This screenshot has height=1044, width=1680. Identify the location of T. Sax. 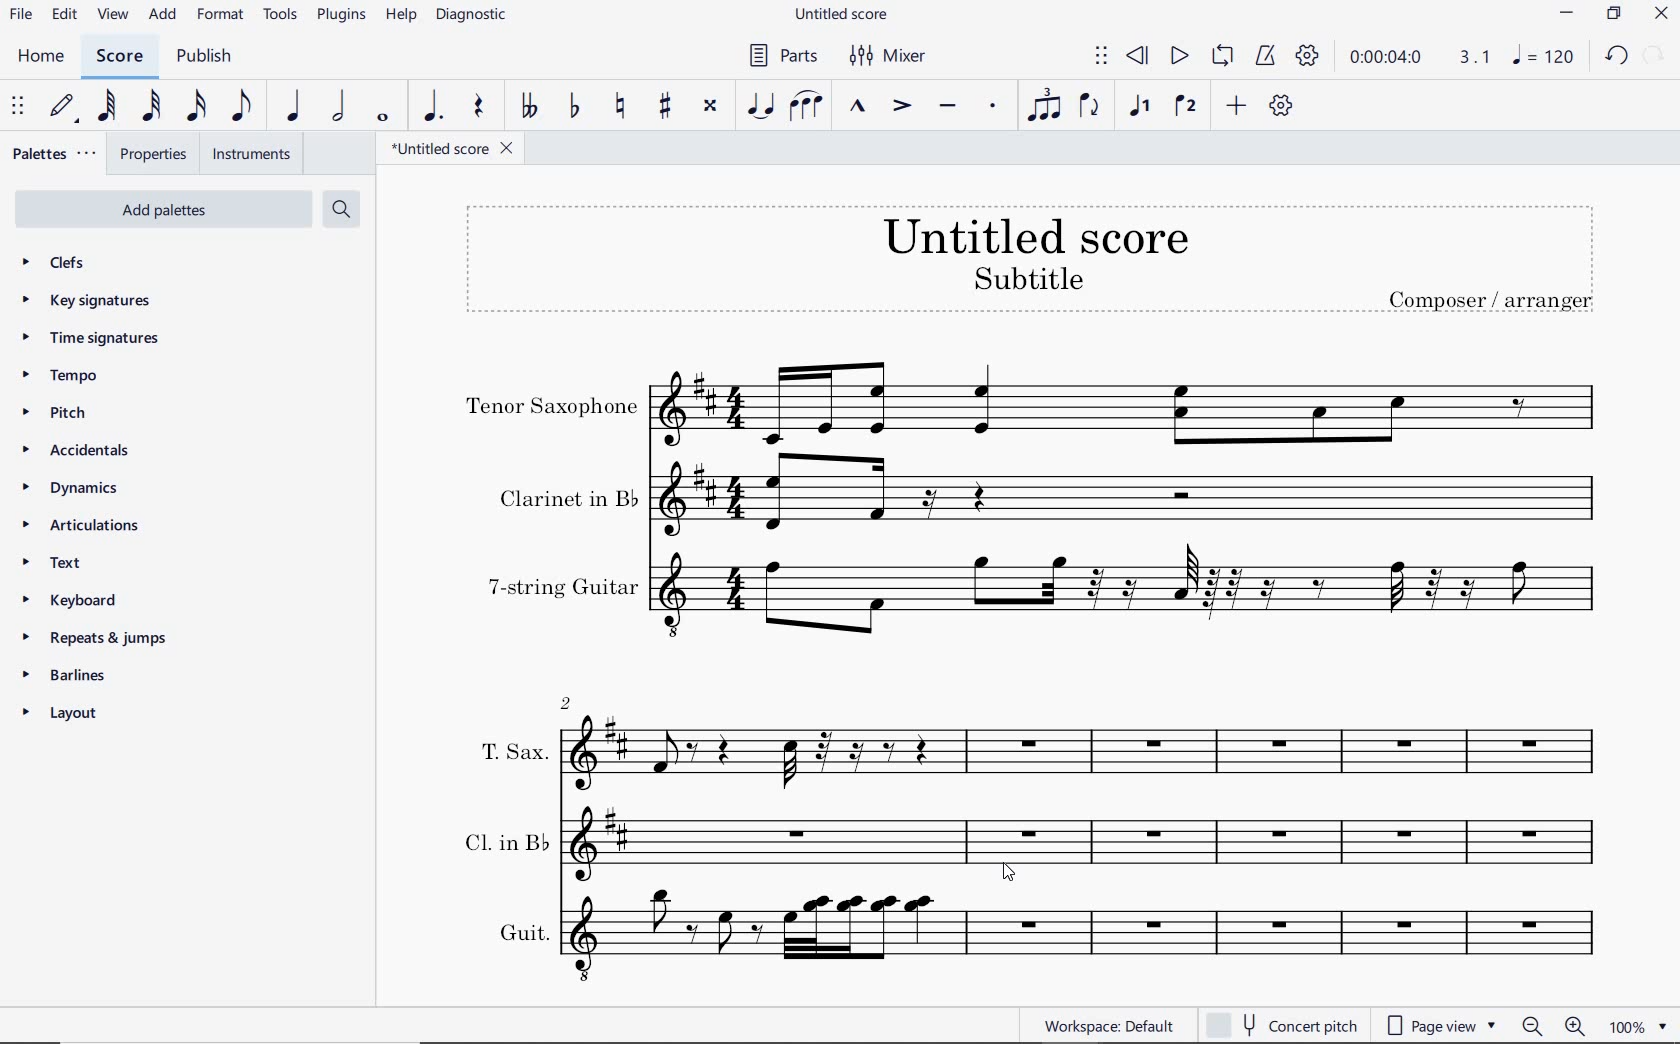
(1030, 746).